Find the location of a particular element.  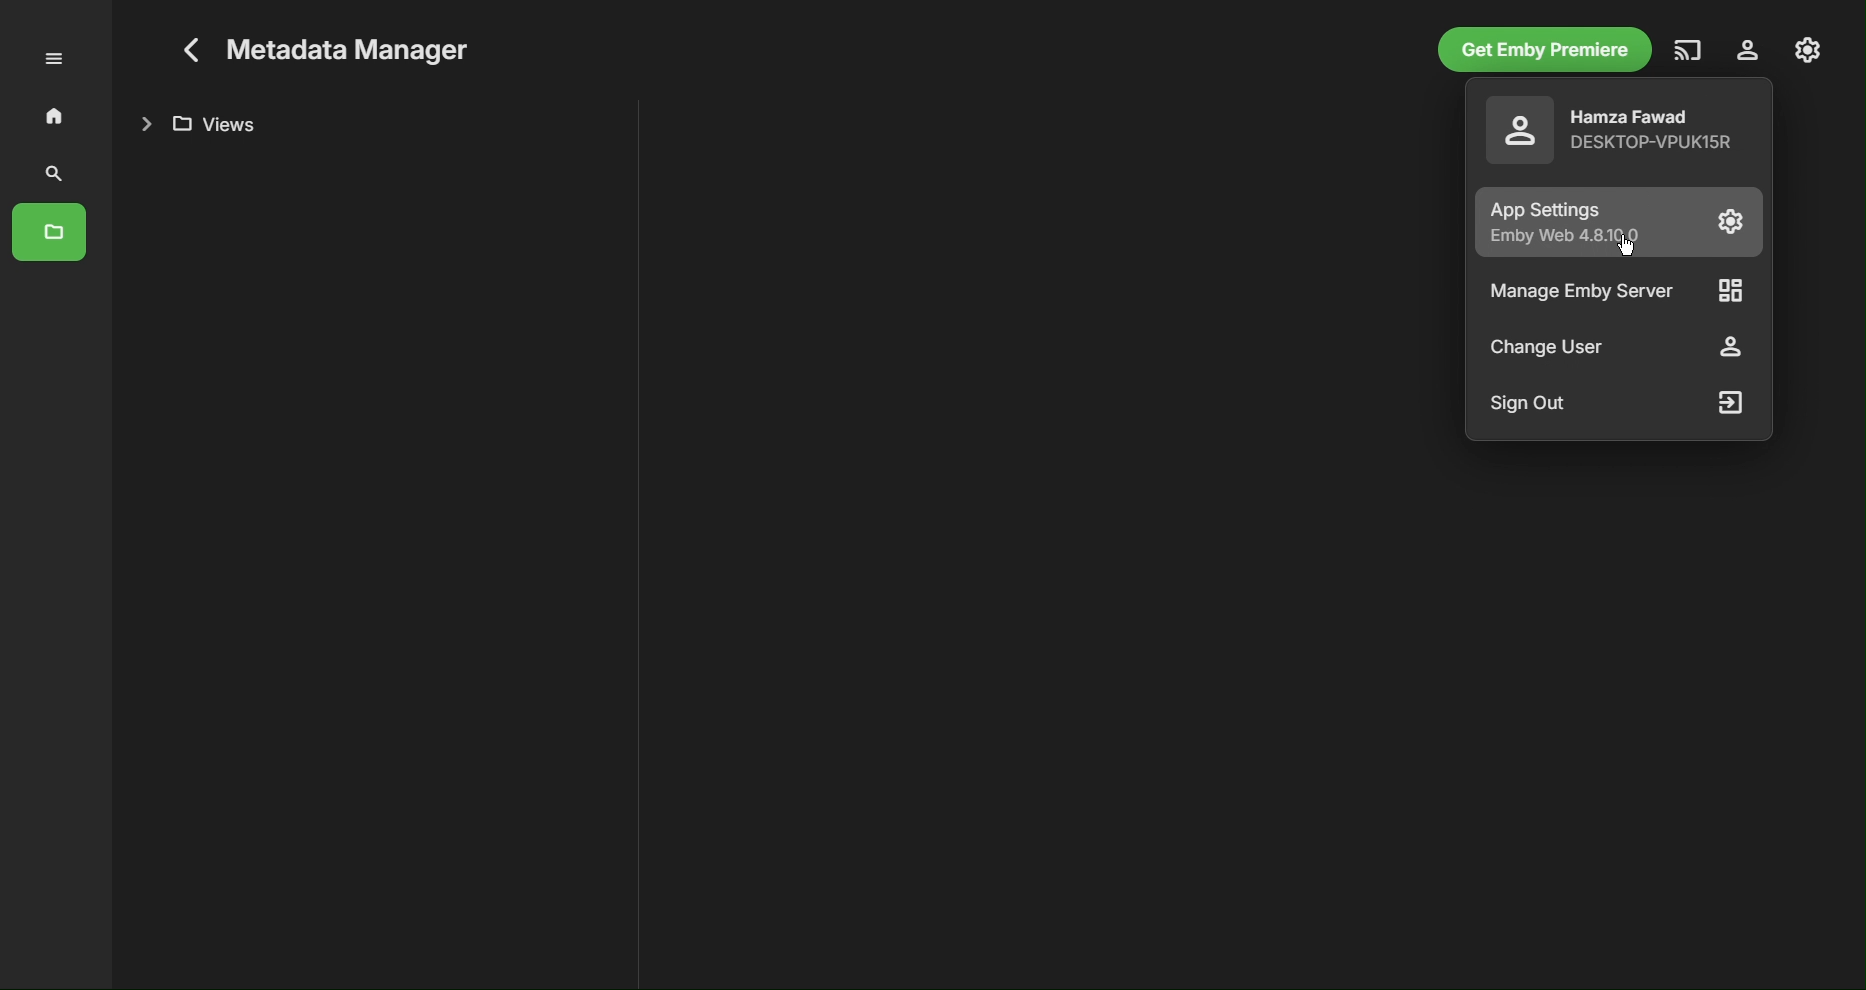

Folders is located at coordinates (53, 229).